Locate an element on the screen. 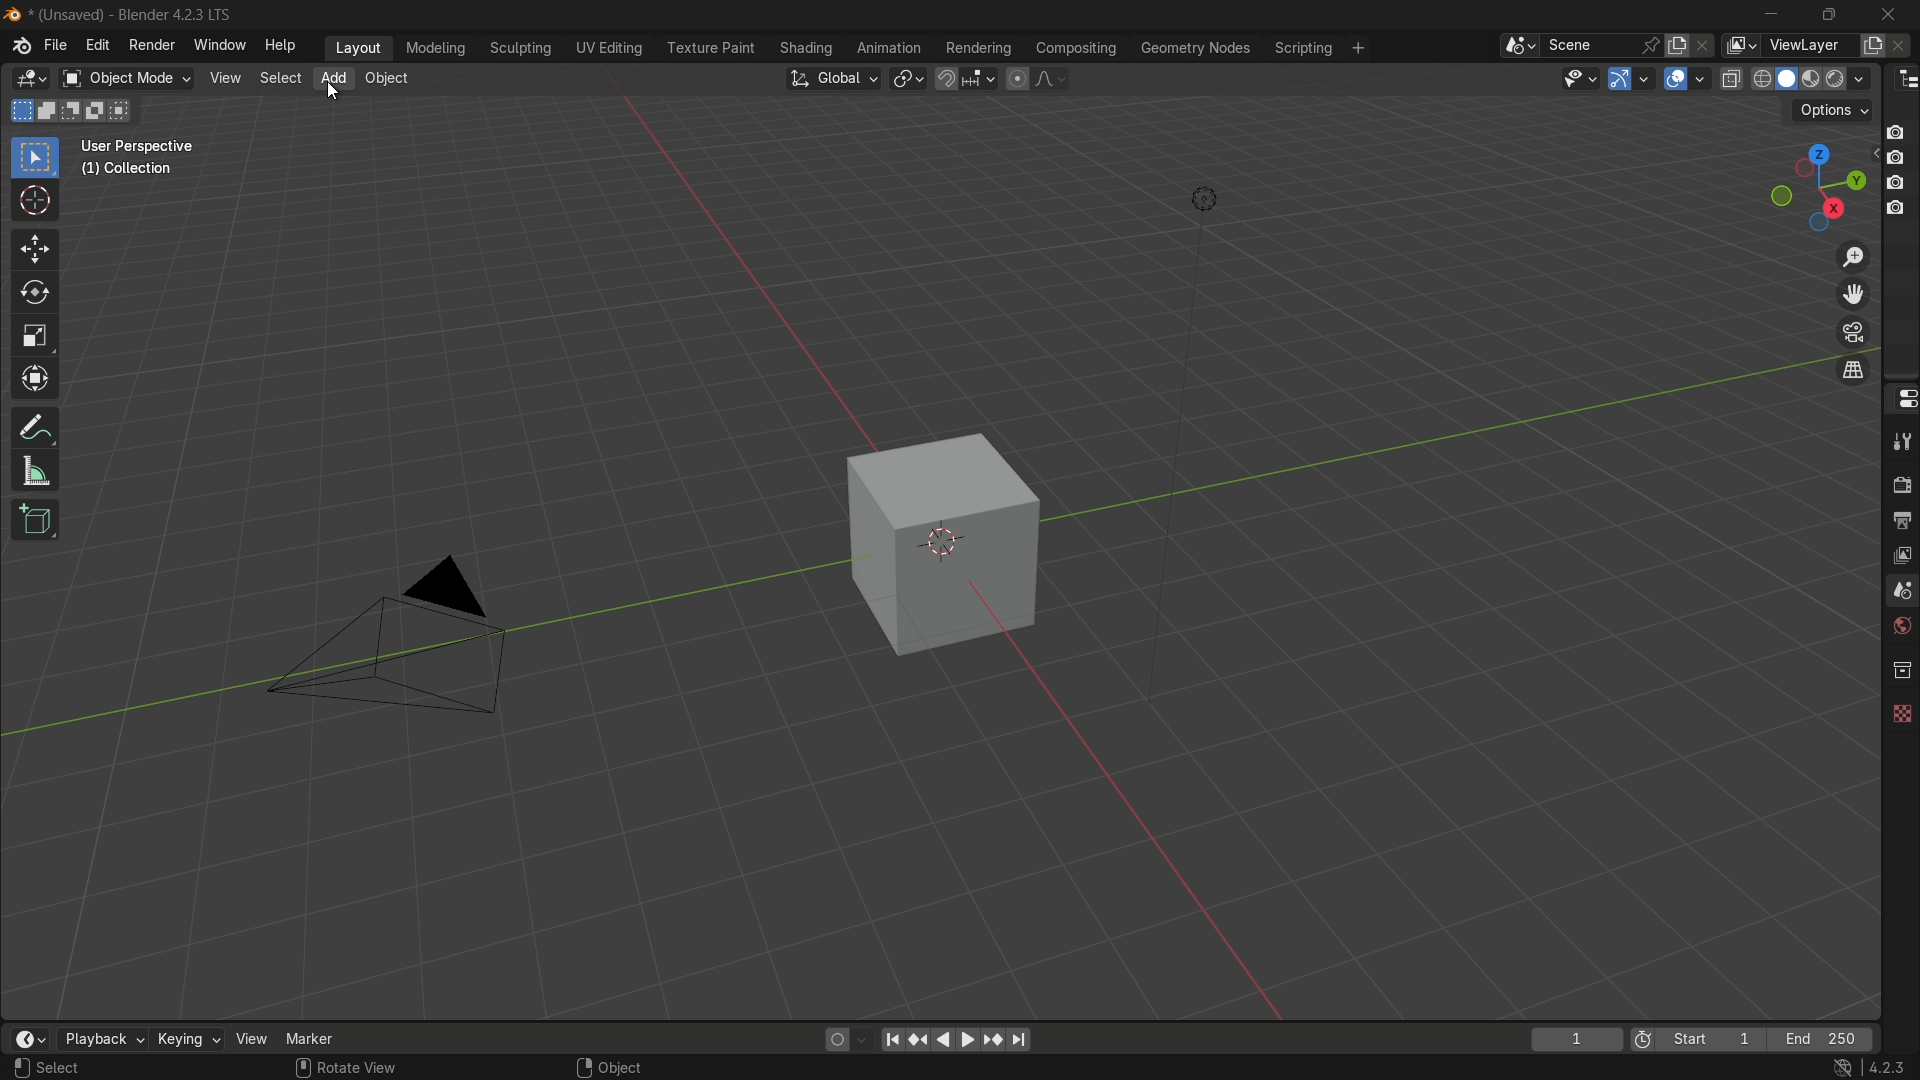  render is located at coordinates (1850, 78).